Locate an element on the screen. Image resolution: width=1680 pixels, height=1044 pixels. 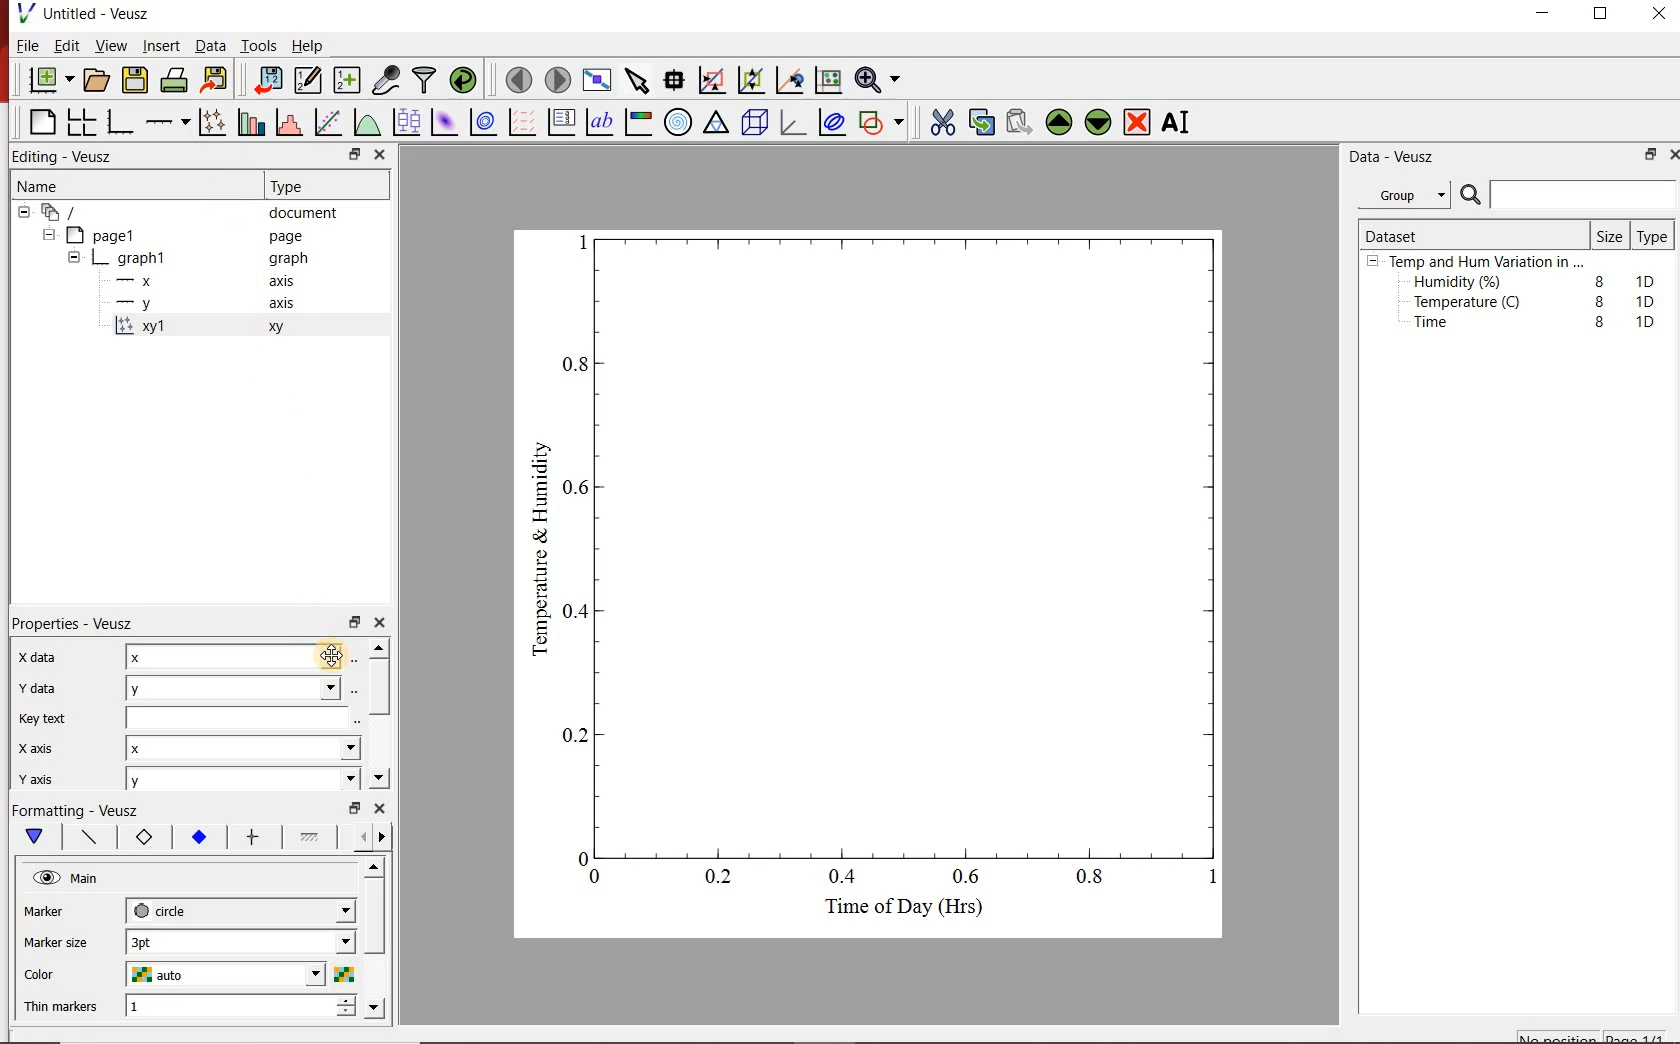
Color is located at coordinates (62, 975).